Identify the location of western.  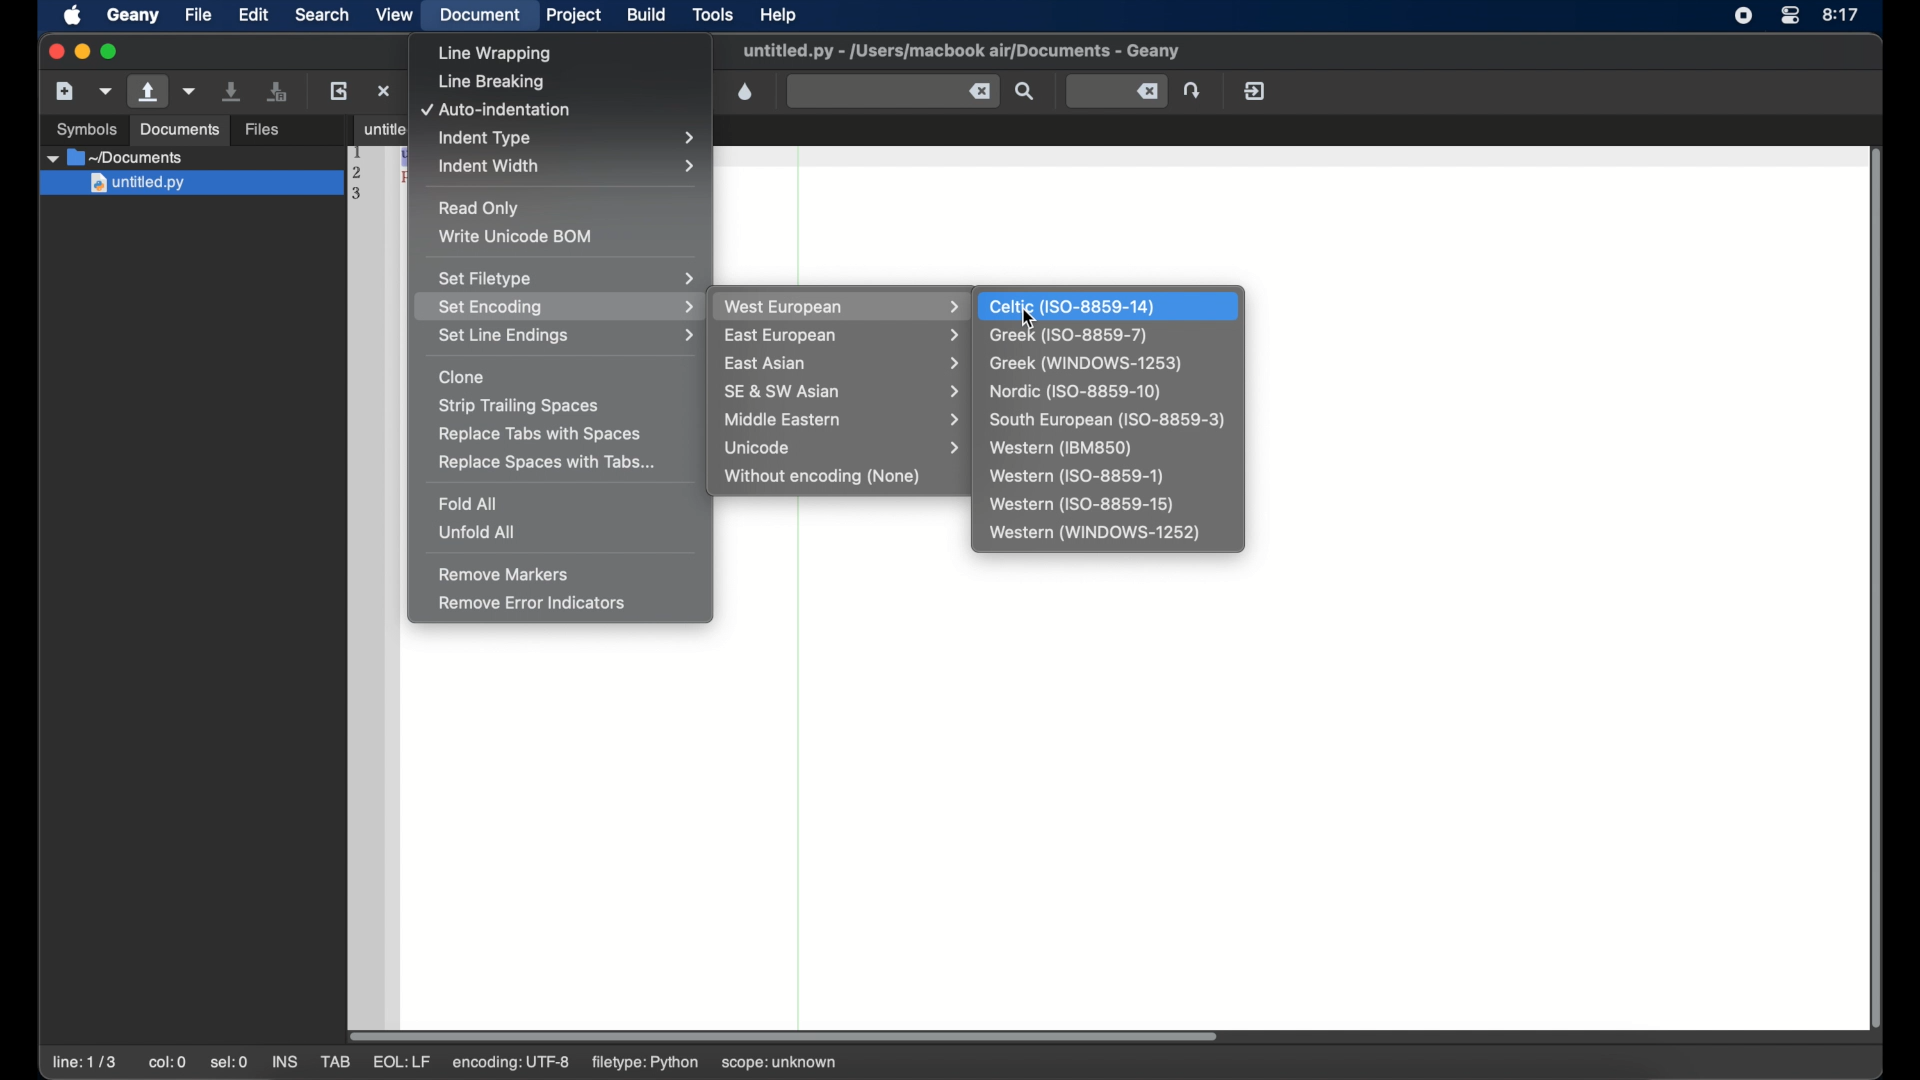
(1081, 505).